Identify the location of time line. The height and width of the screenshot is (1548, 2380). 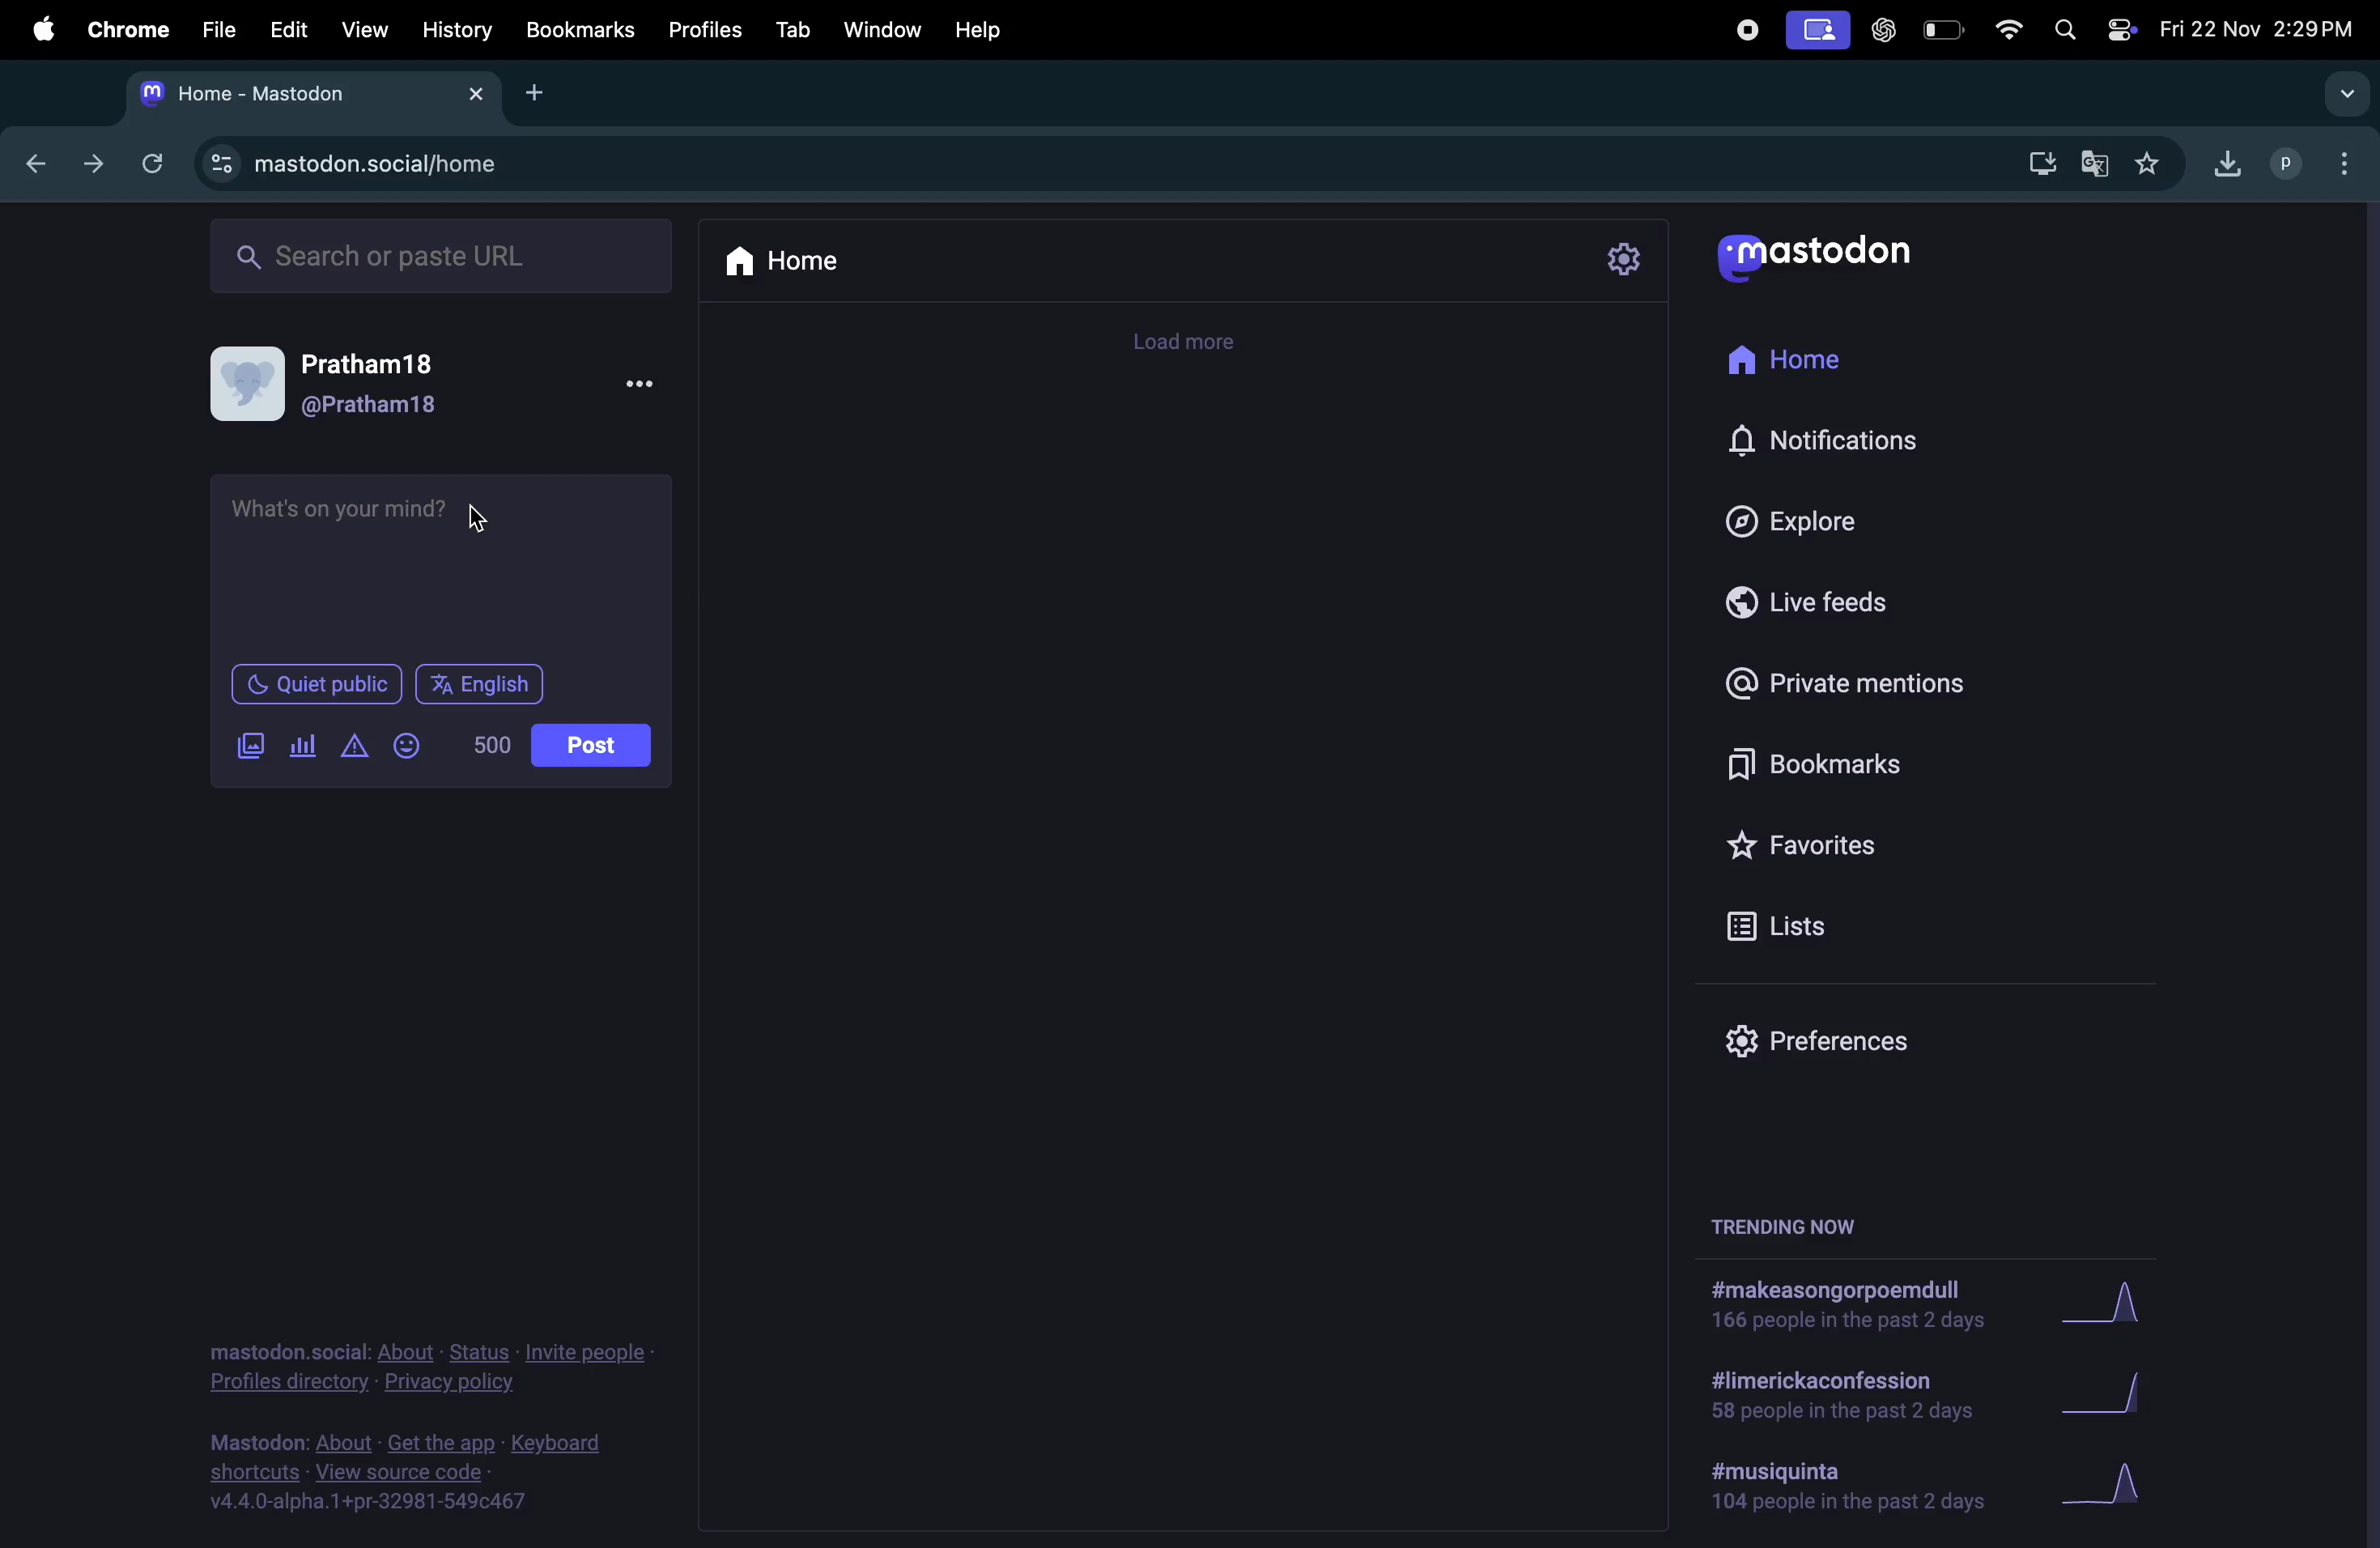
(1198, 342).